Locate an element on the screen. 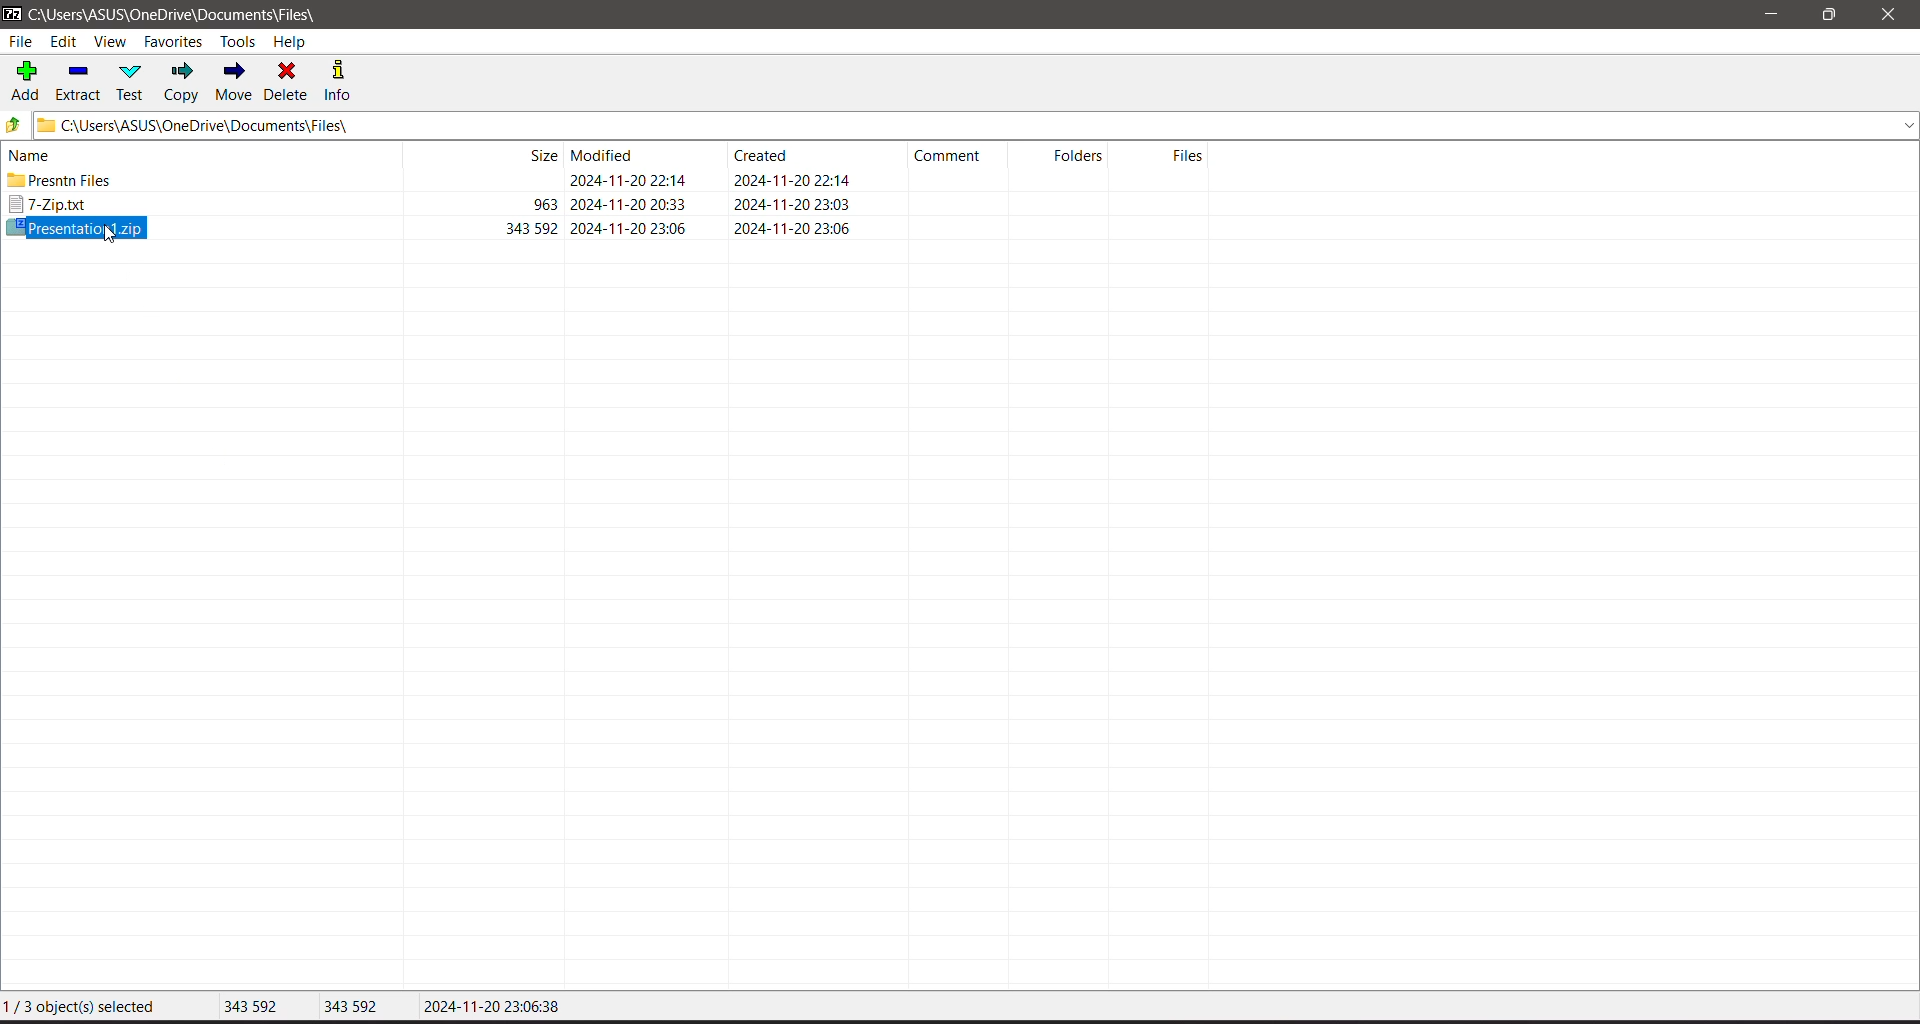 This screenshot has height=1024, width=1920. Minimize is located at coordinates (1772, 15).